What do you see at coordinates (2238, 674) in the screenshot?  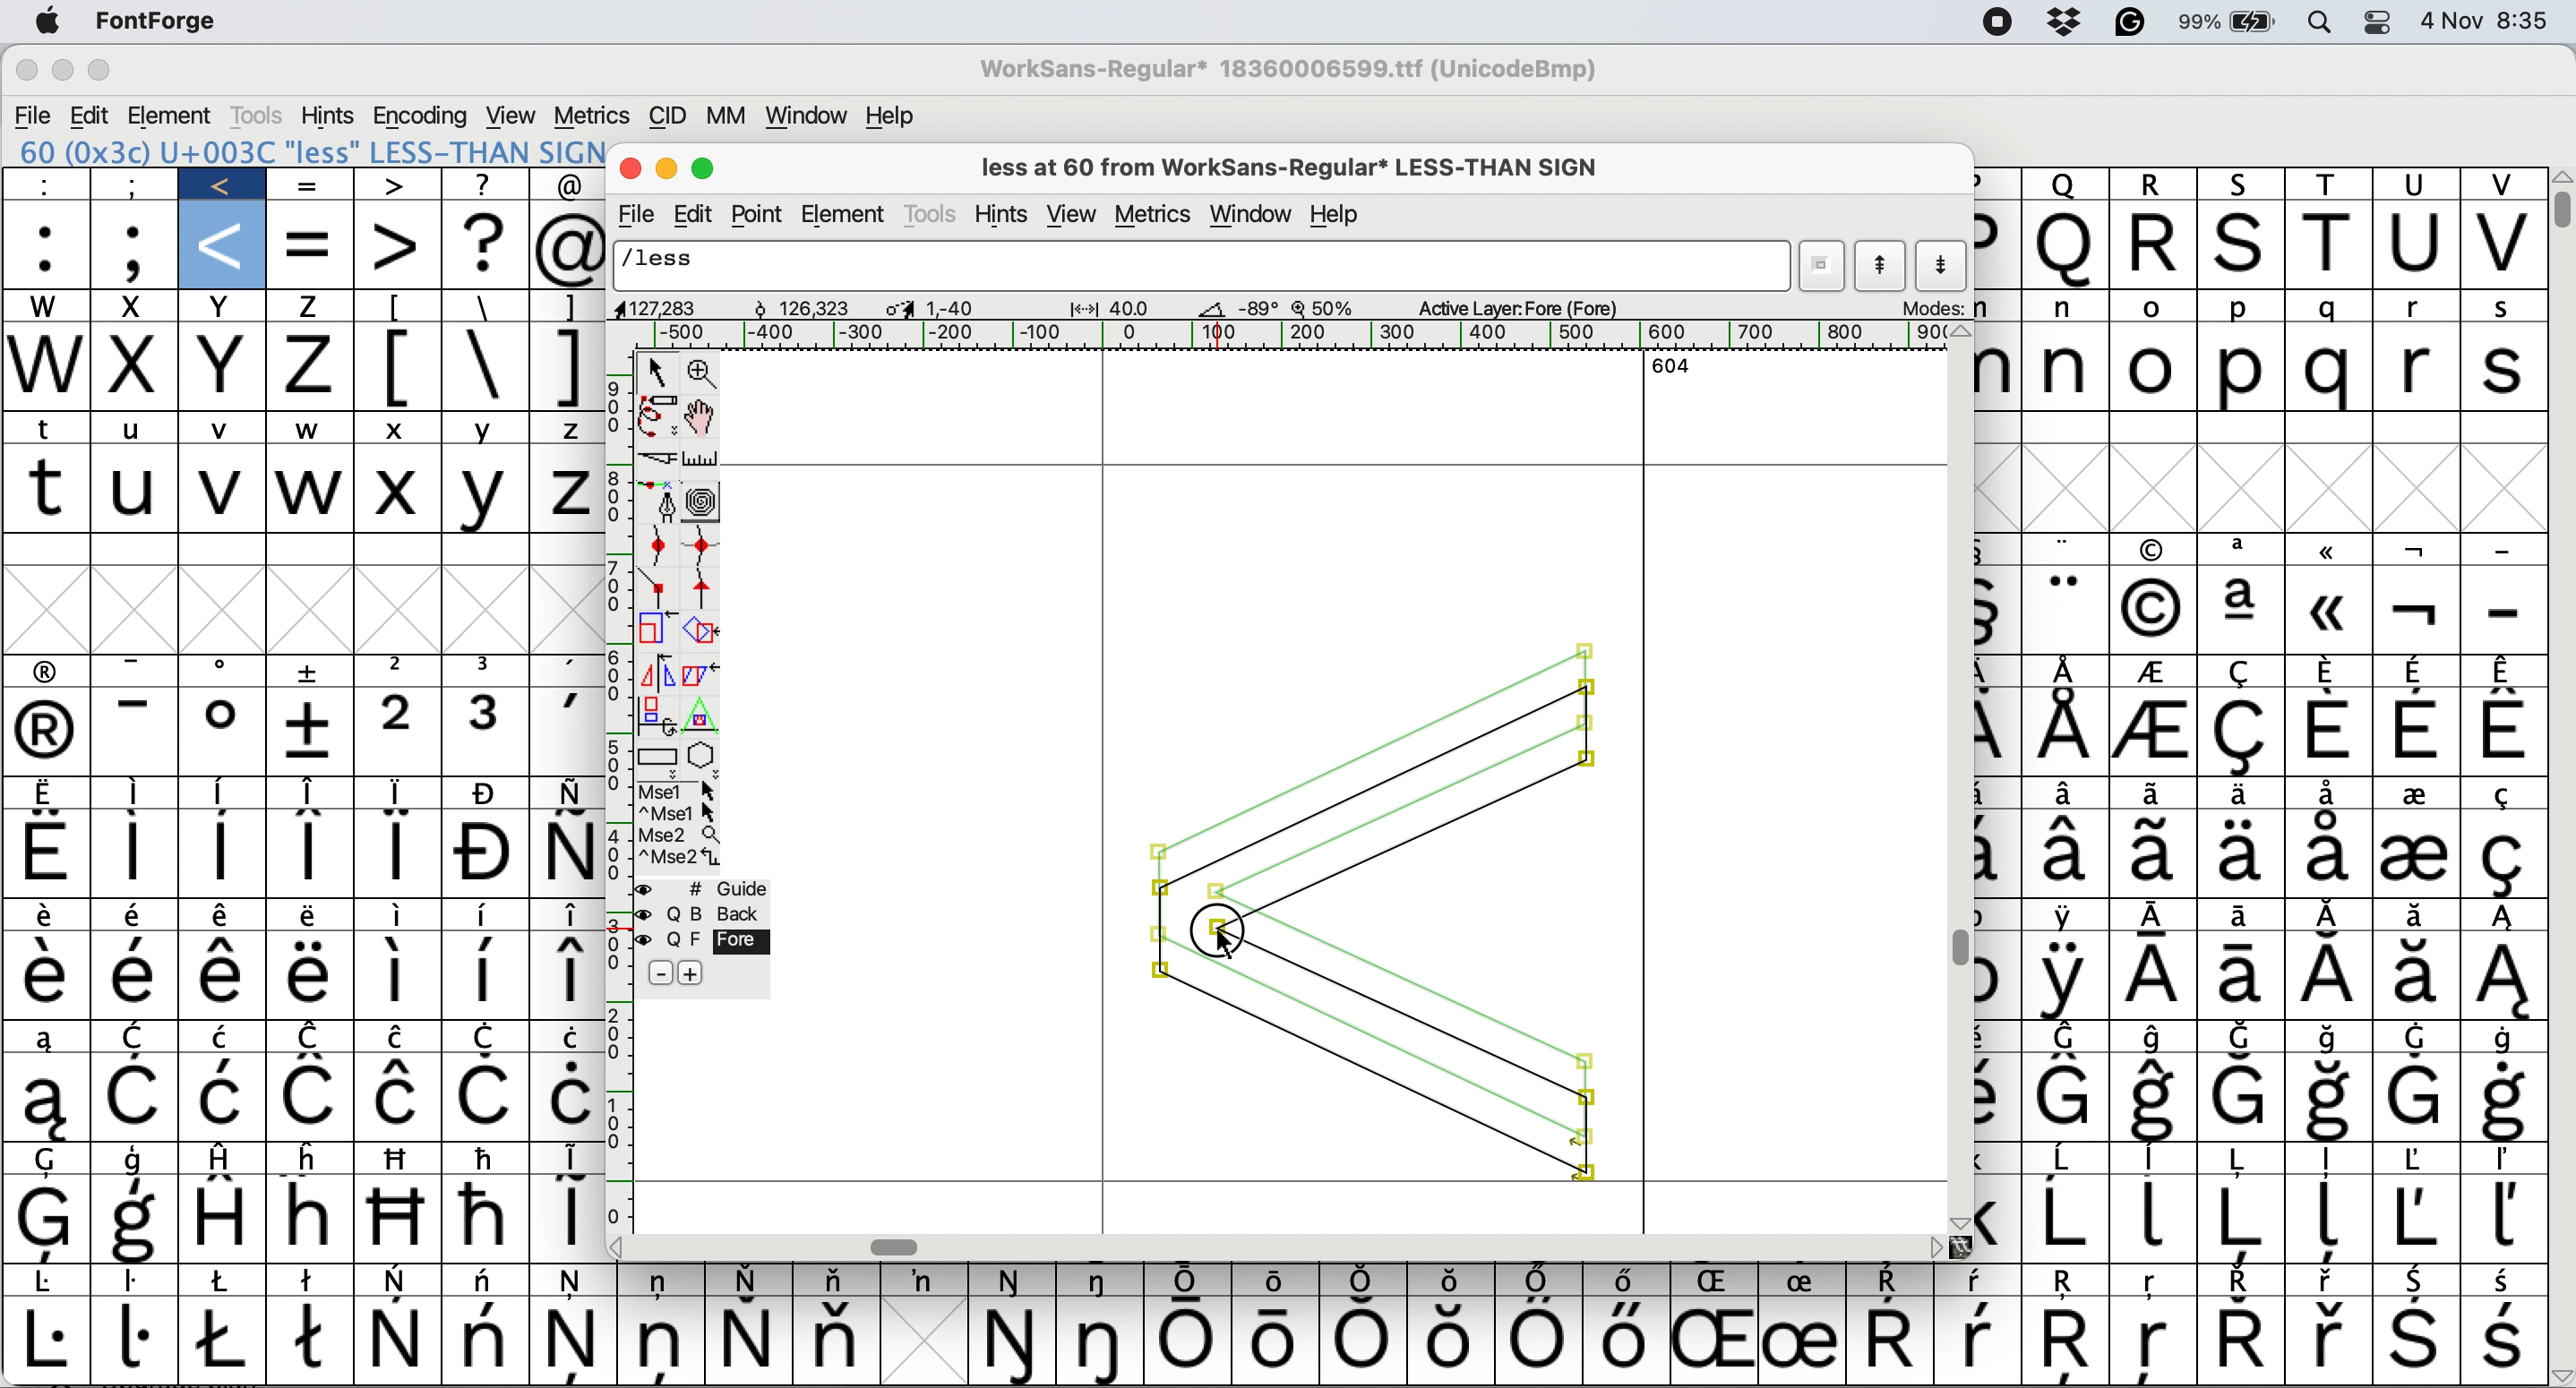 I see `Symbol` at bounding box center [2238, 674].